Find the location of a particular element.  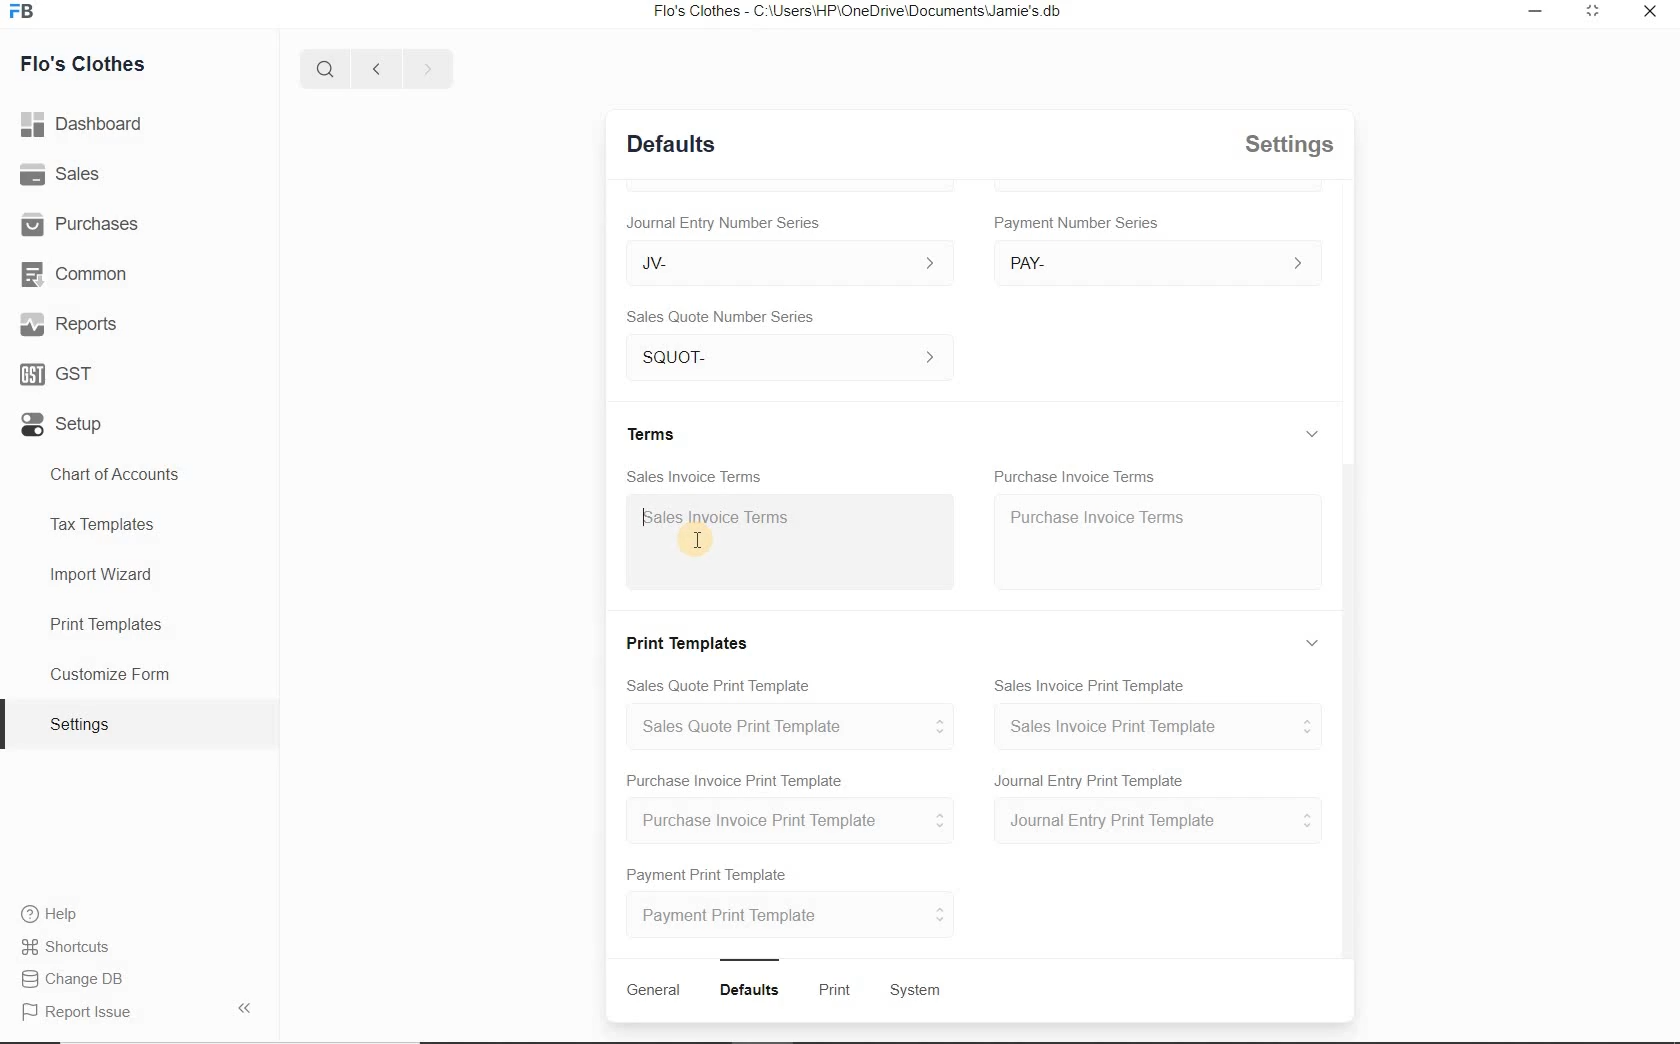

System is located at coordinates (917, 991).